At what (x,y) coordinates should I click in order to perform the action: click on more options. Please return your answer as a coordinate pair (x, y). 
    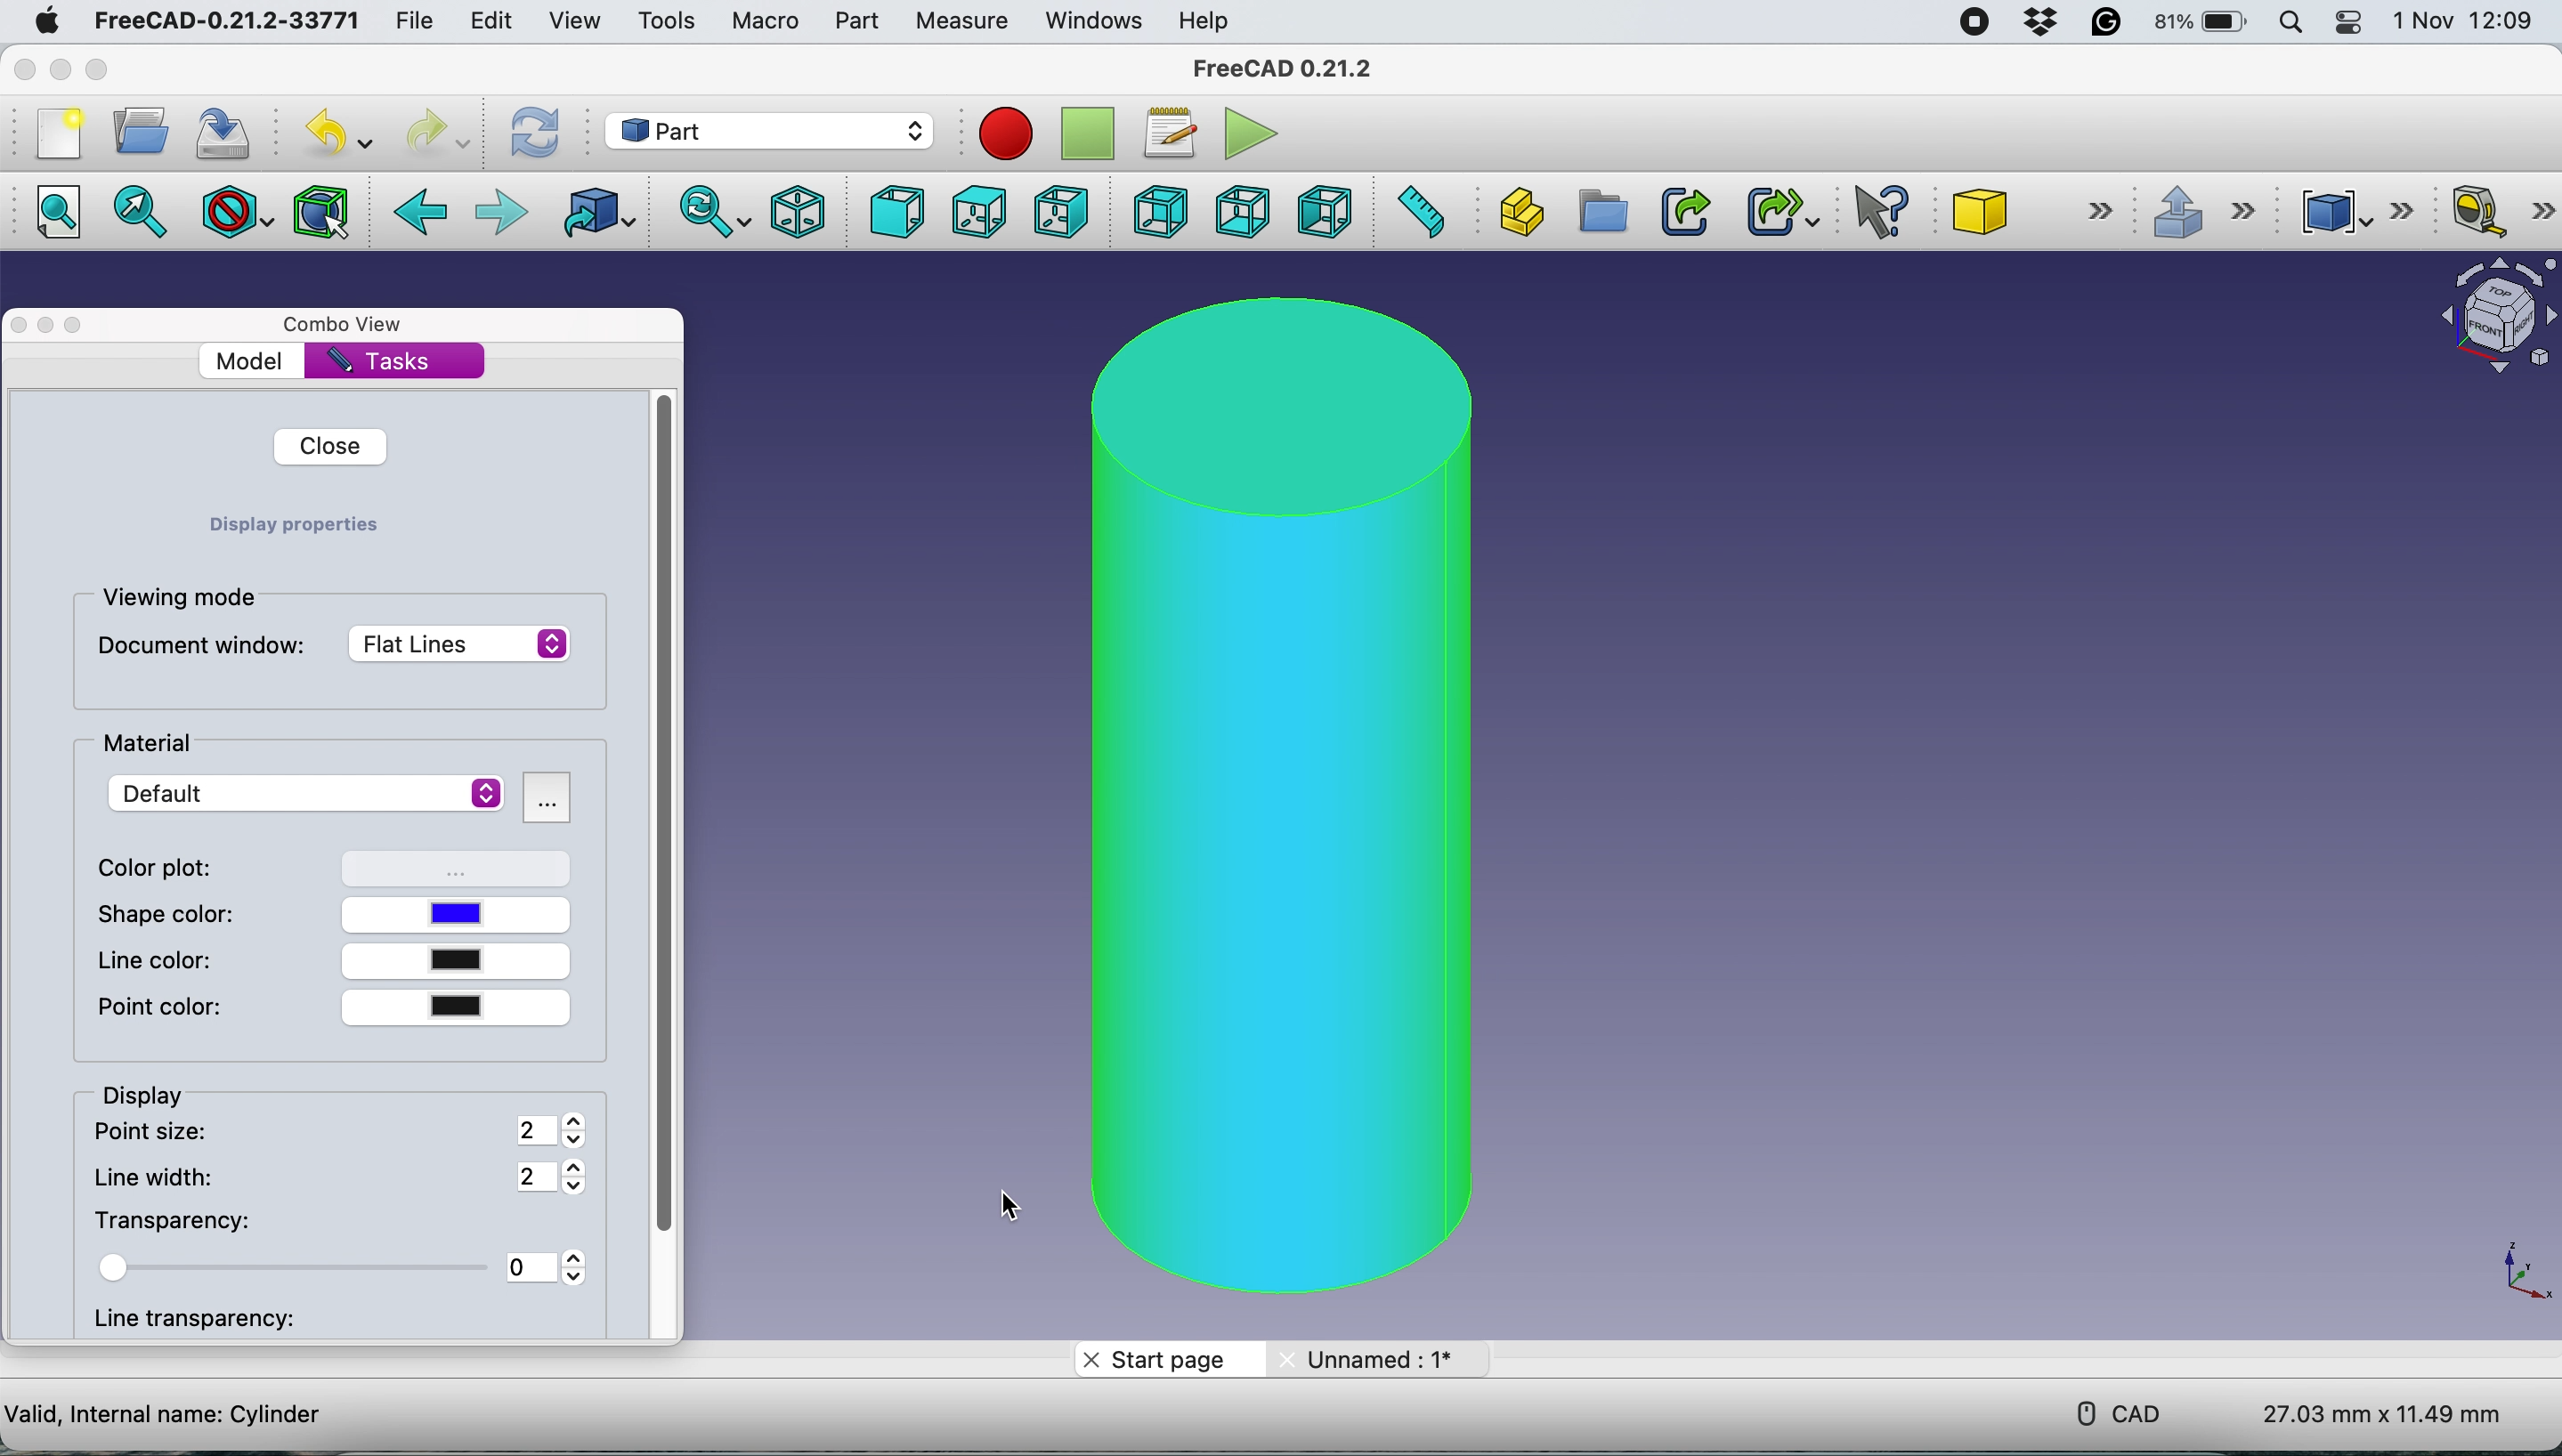
    Looking at the image, I should click on (548, 798).